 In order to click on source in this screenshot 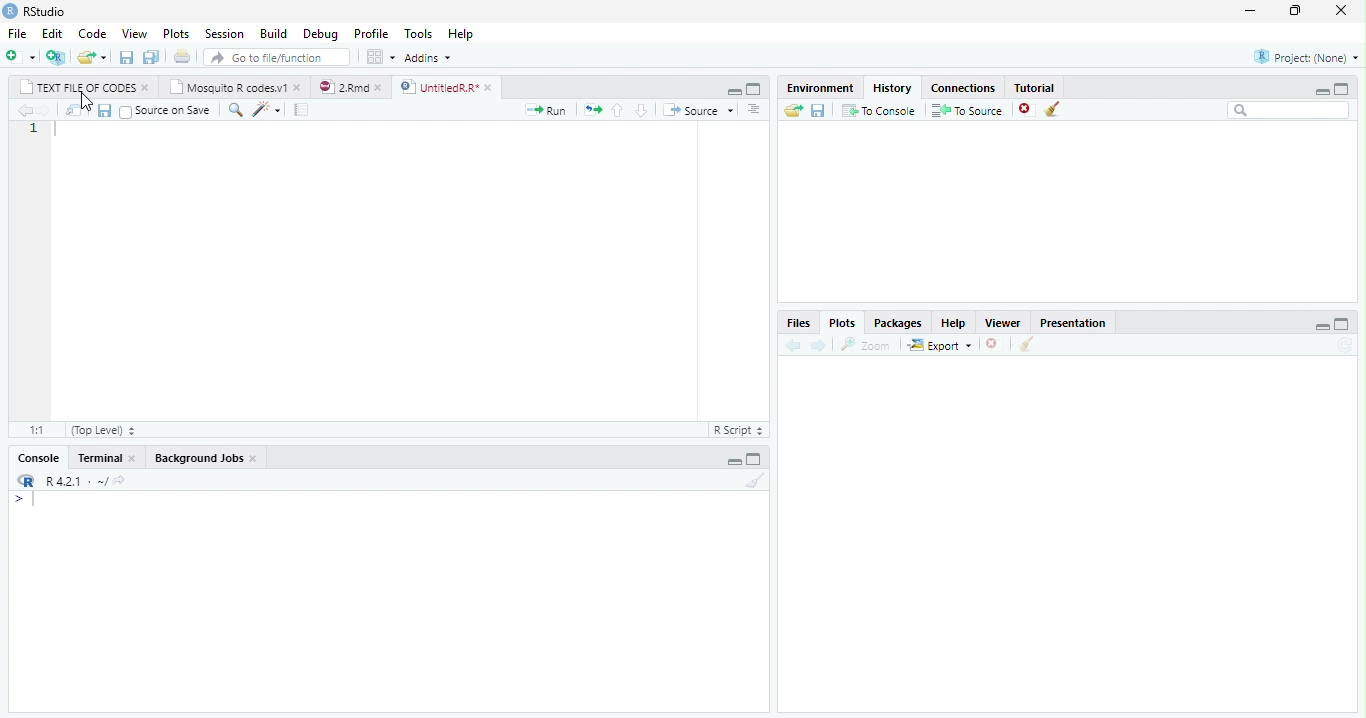, I will do `click(697, 110)`.